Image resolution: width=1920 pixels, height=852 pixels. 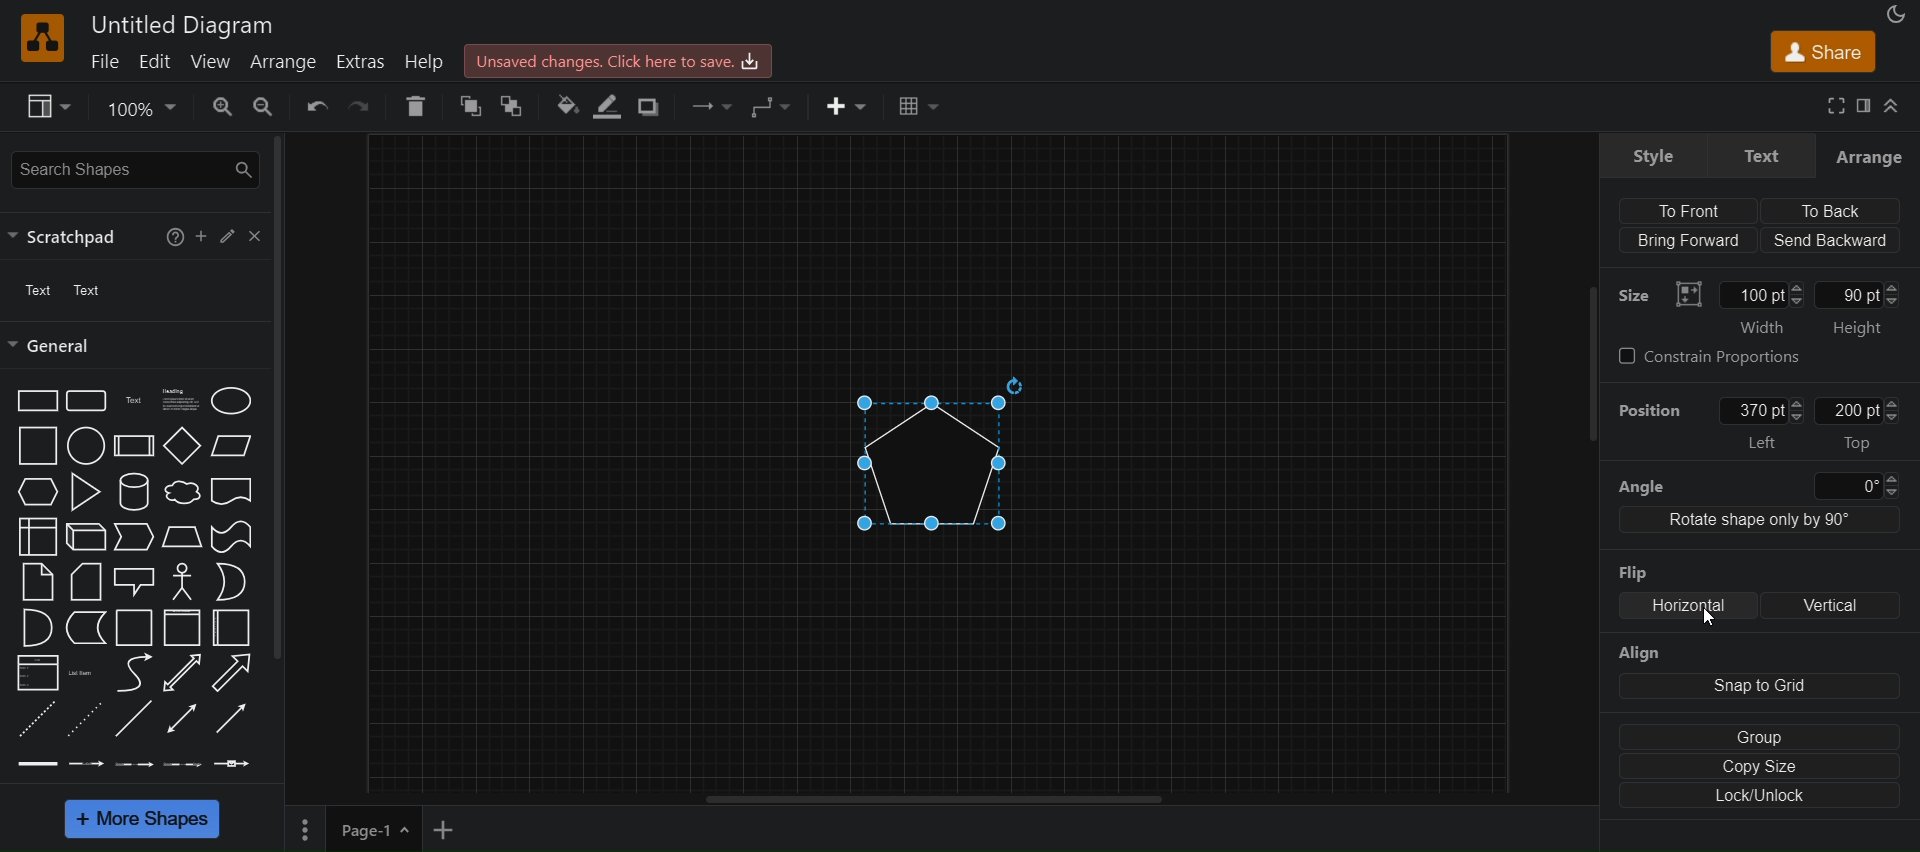 I want to click on List, so click(x=38, y=673).